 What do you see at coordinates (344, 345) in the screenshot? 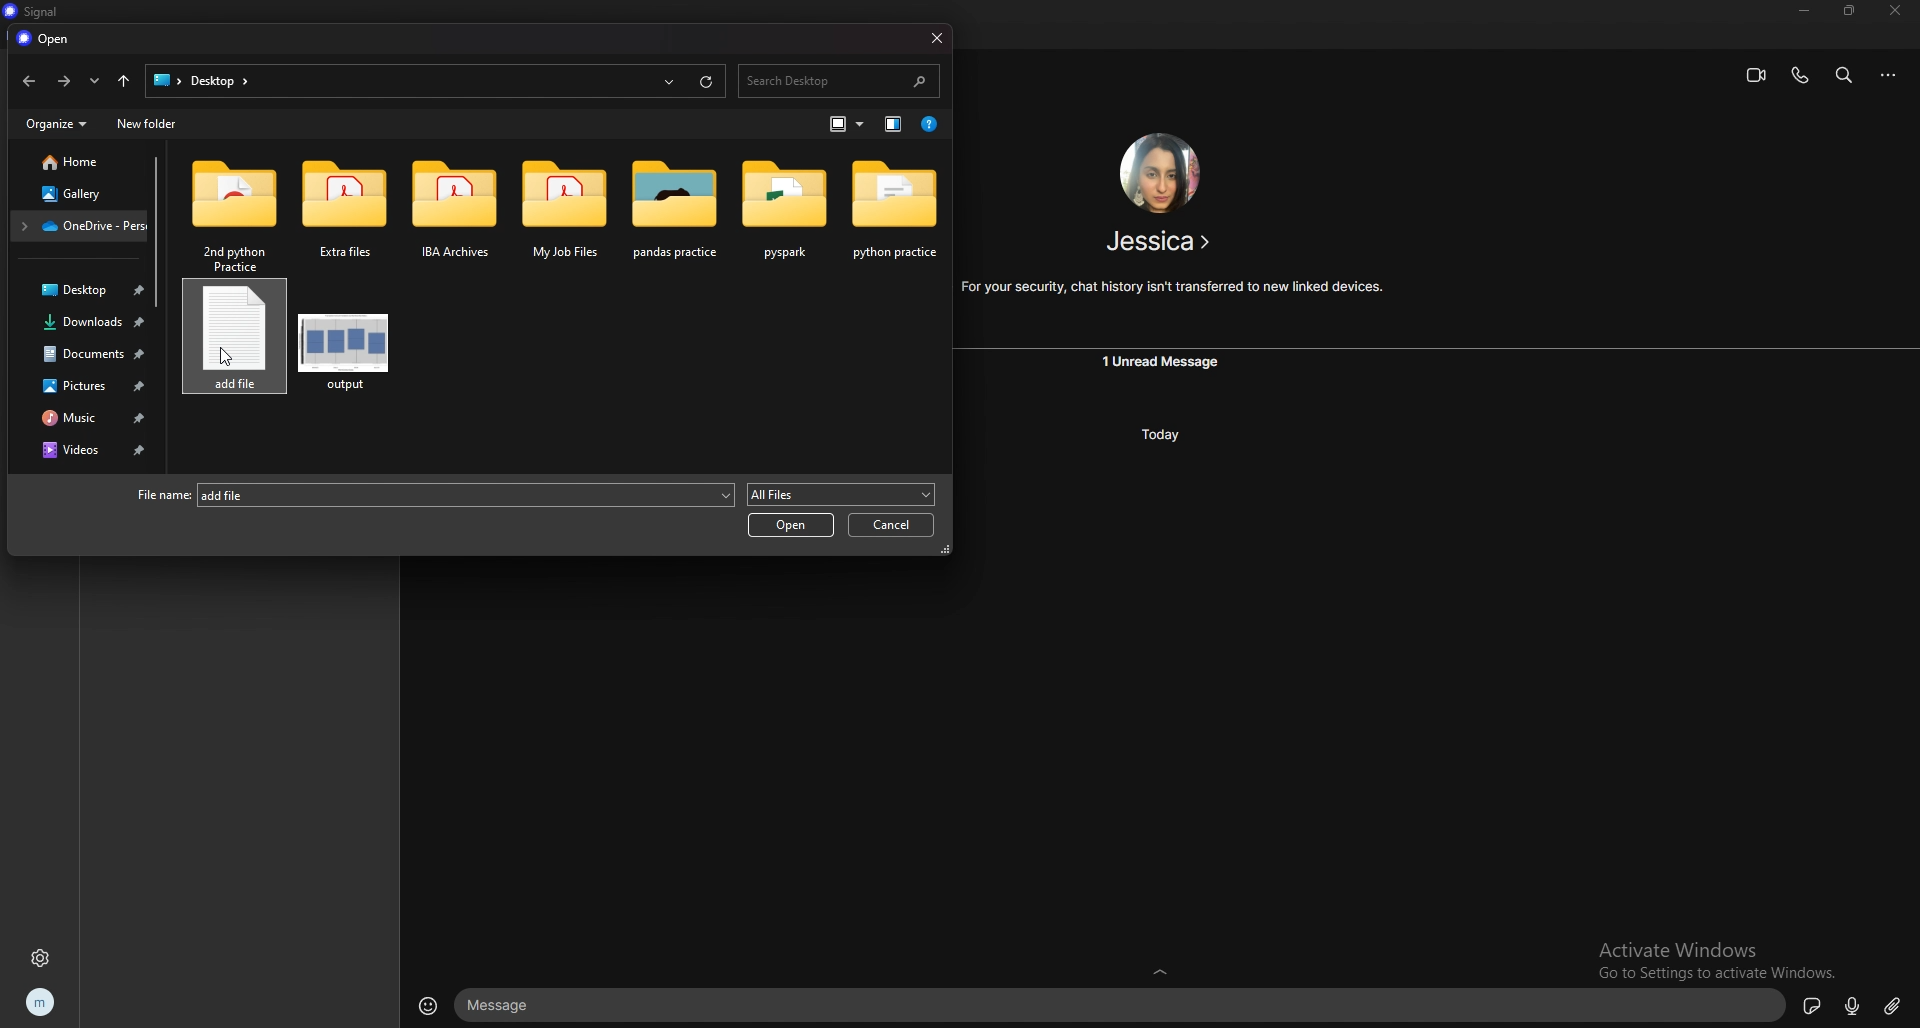
I see `file` at bounding box center [344, 345].